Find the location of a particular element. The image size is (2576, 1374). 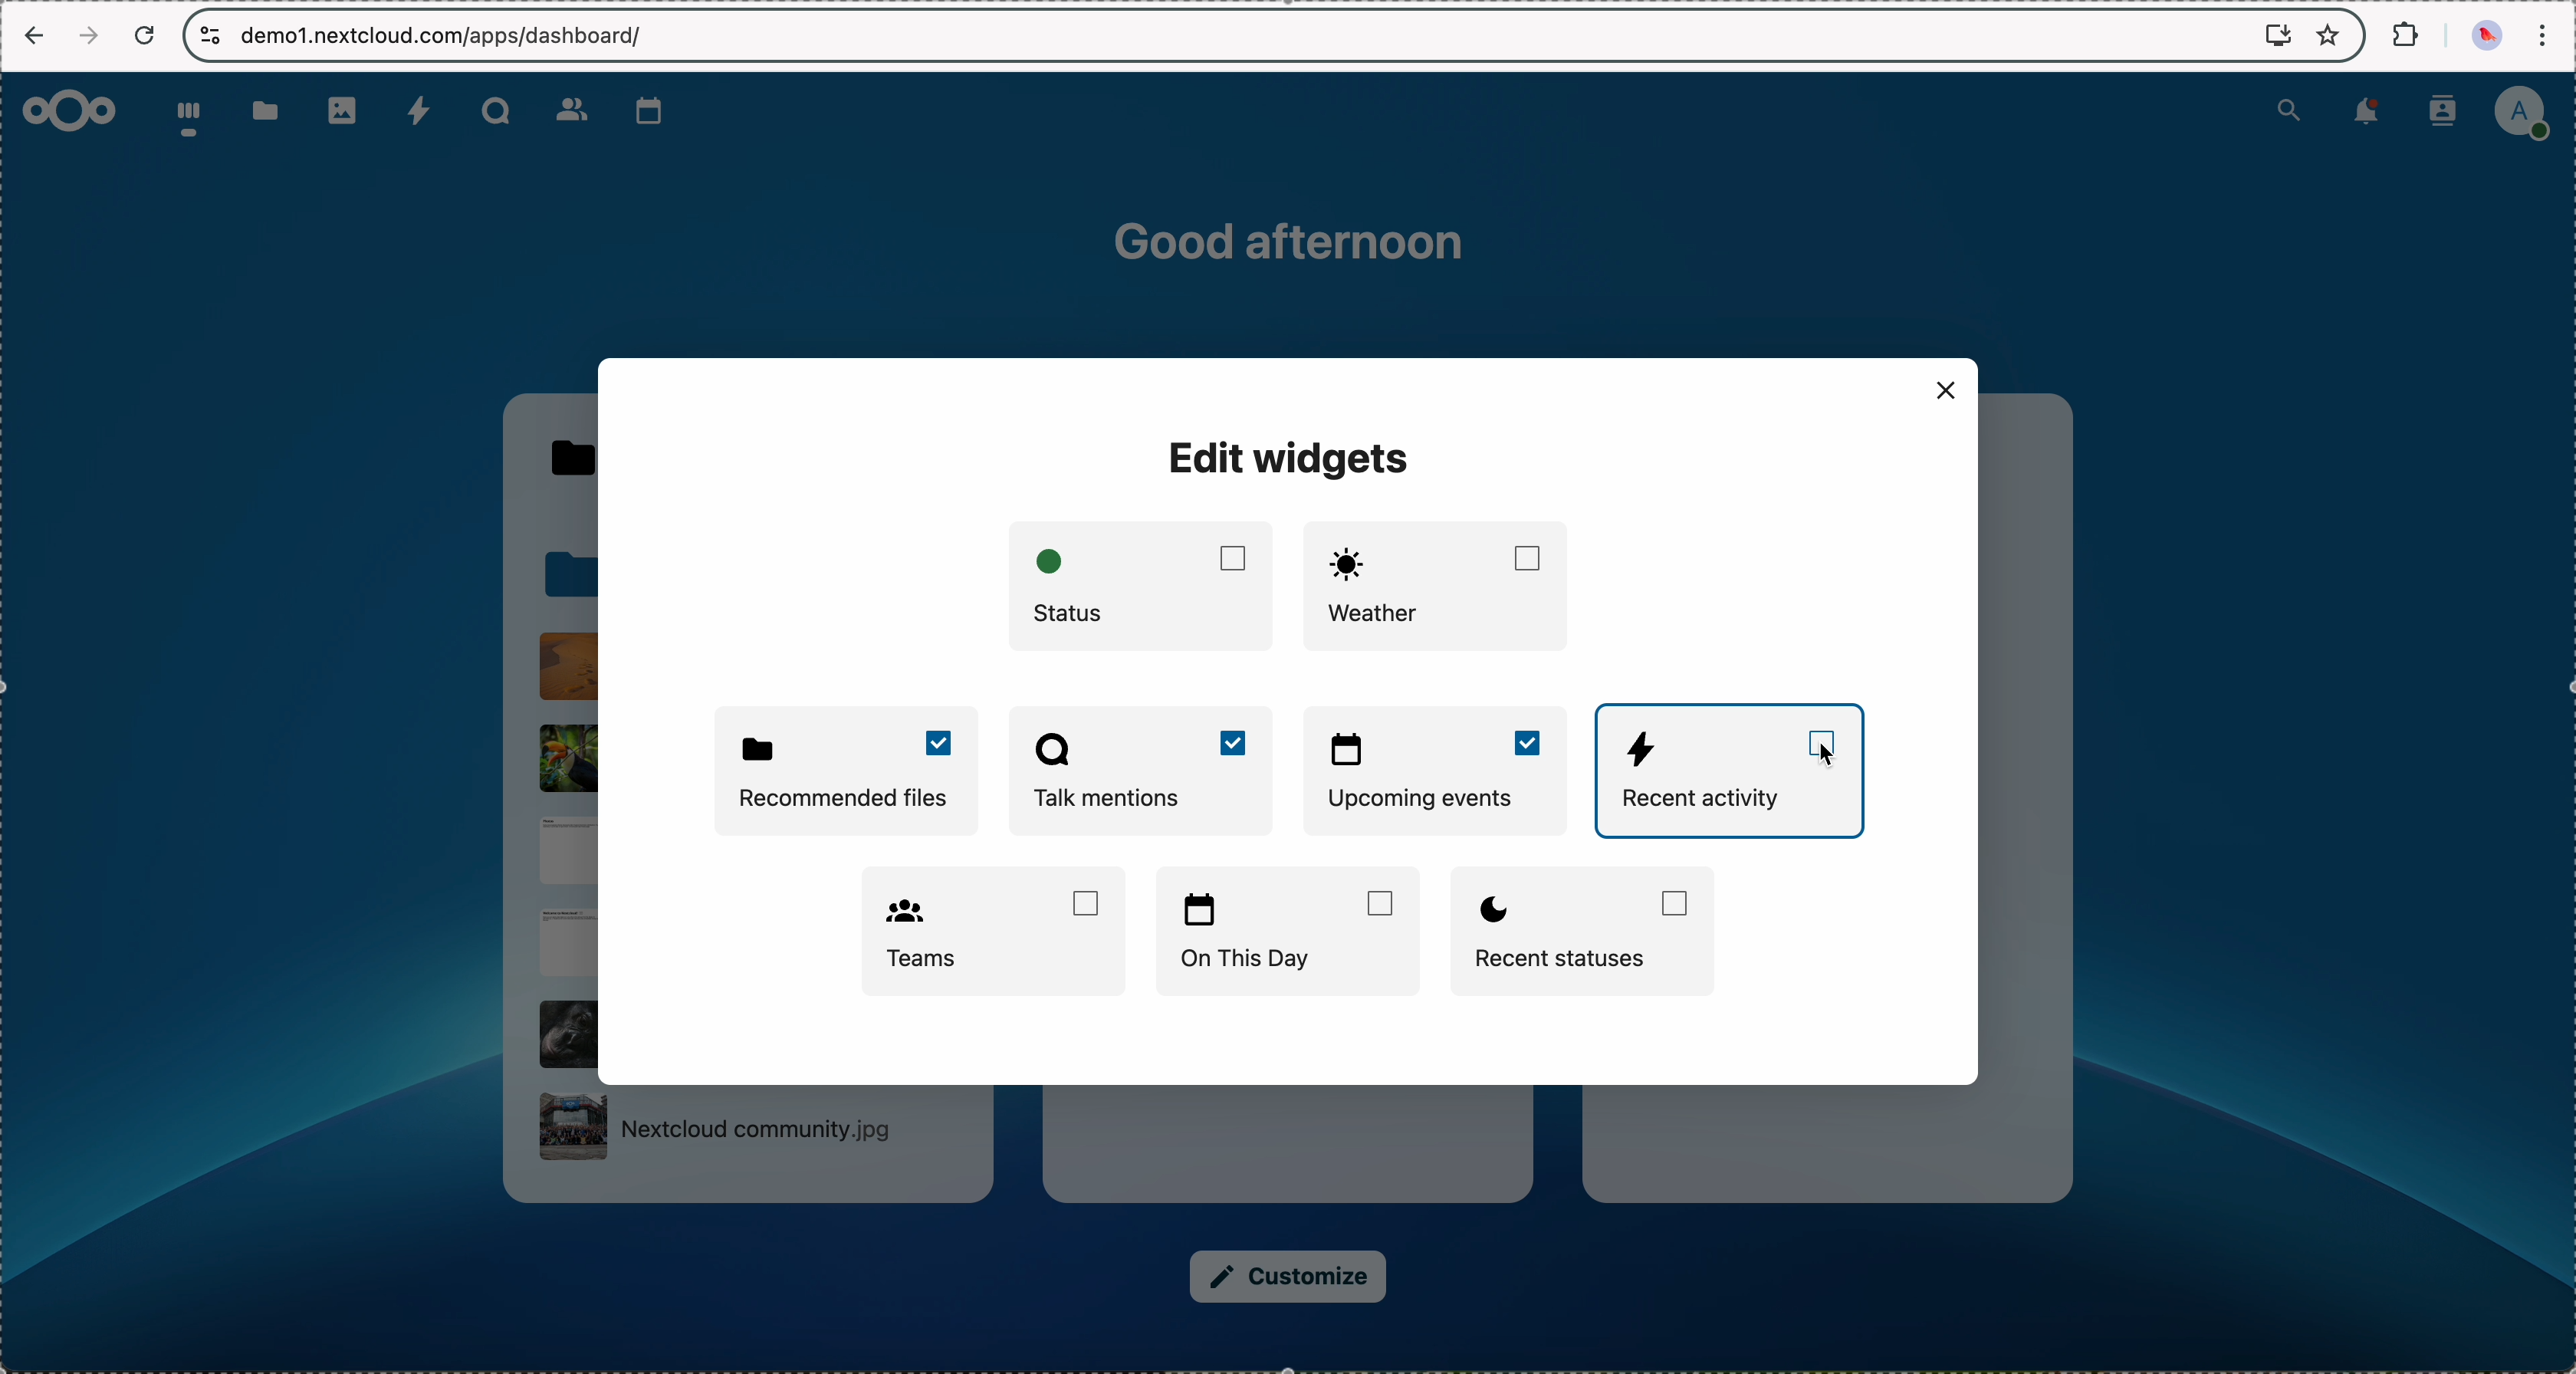

weather is located at coordinates (1439, 587).